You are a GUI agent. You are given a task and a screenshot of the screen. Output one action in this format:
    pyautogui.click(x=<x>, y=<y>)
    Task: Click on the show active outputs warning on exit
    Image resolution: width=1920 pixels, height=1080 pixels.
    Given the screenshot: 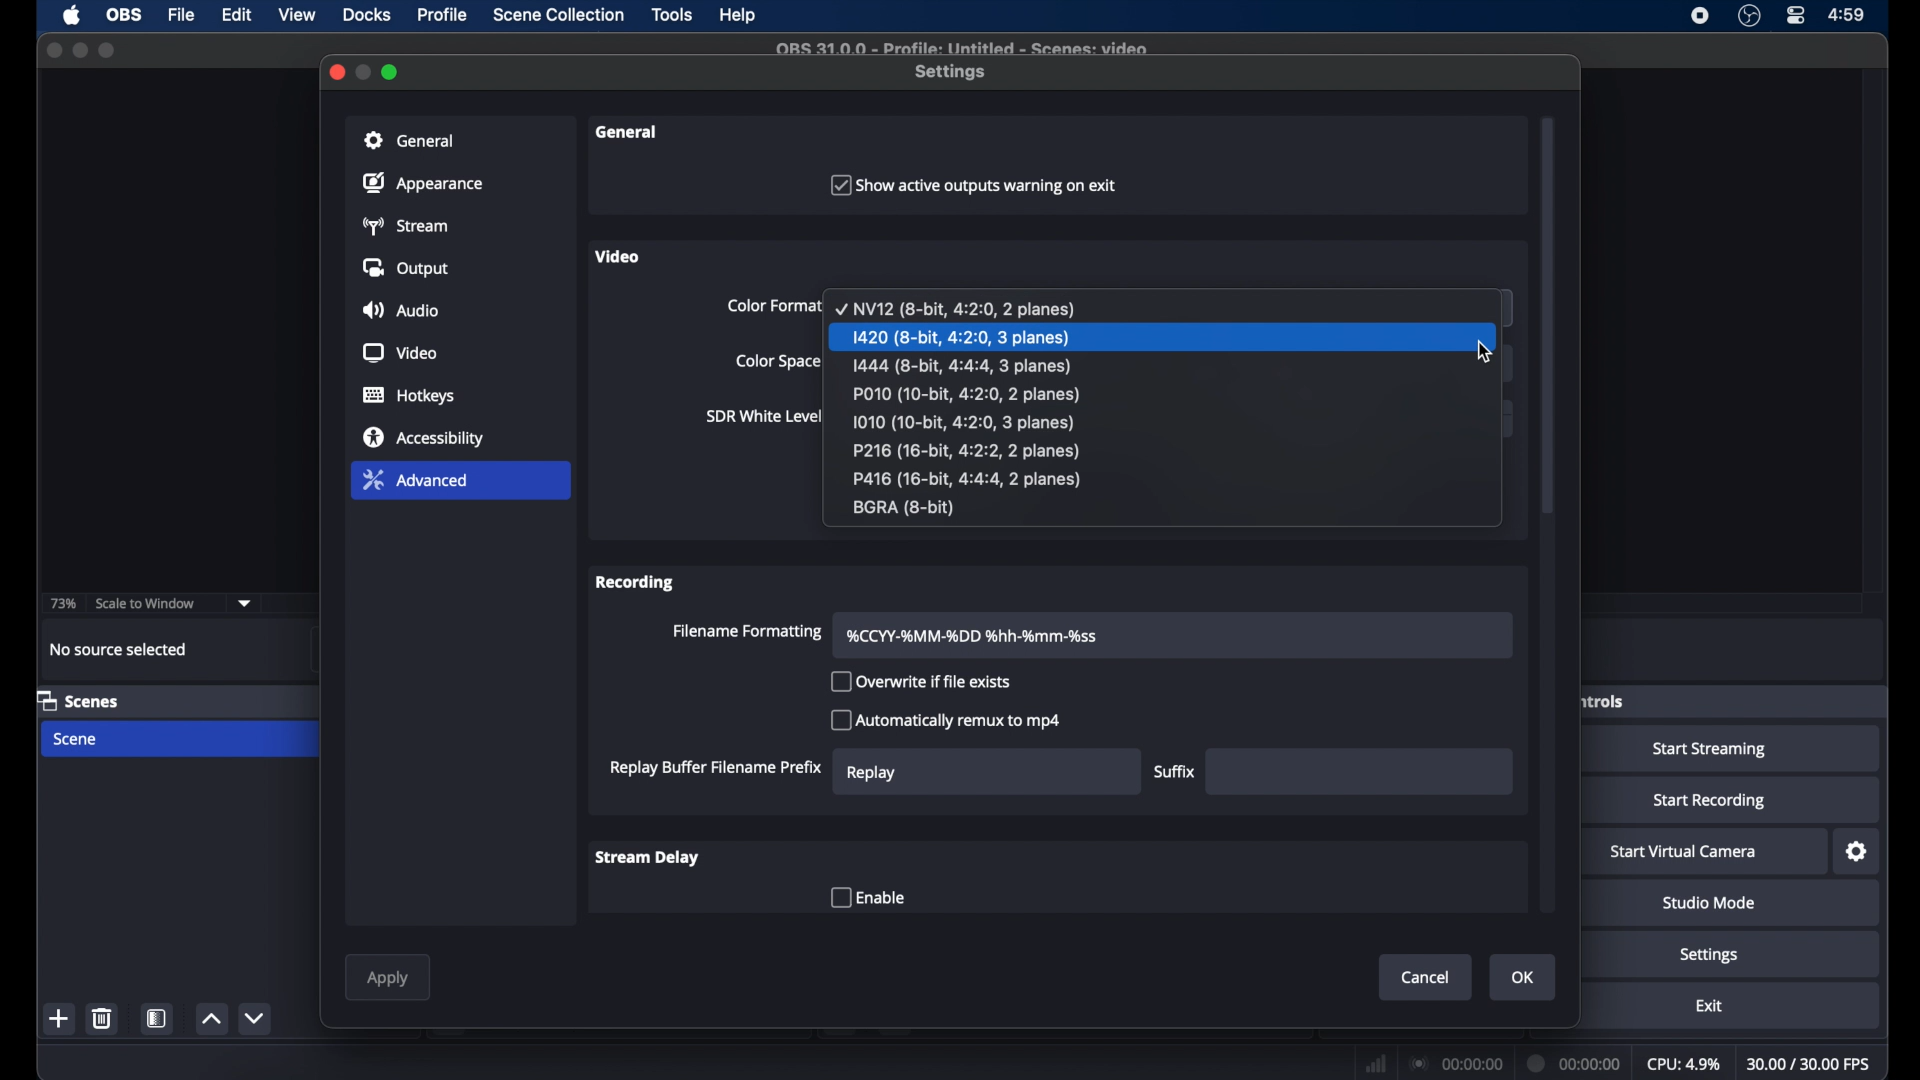 What is the action you would take?
    pyautogui.click(x=971, y=185)
    